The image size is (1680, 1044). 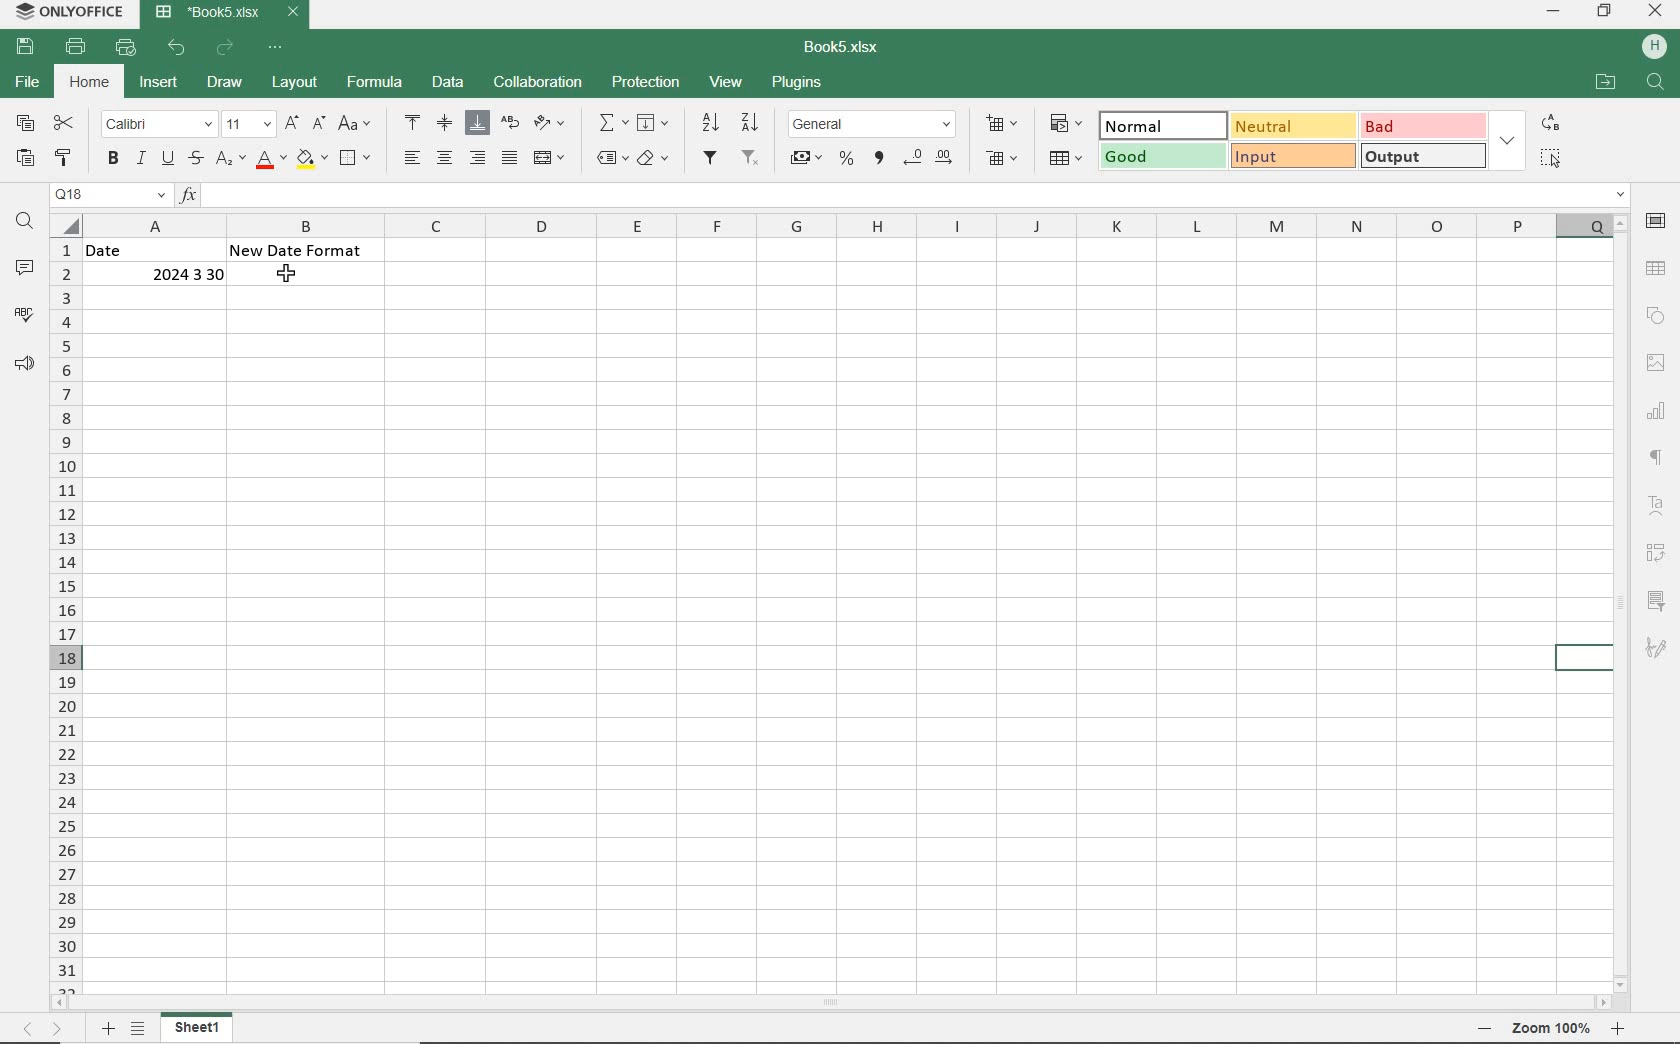 I want to click on TEXT ART, so click(x=1659, y=506).